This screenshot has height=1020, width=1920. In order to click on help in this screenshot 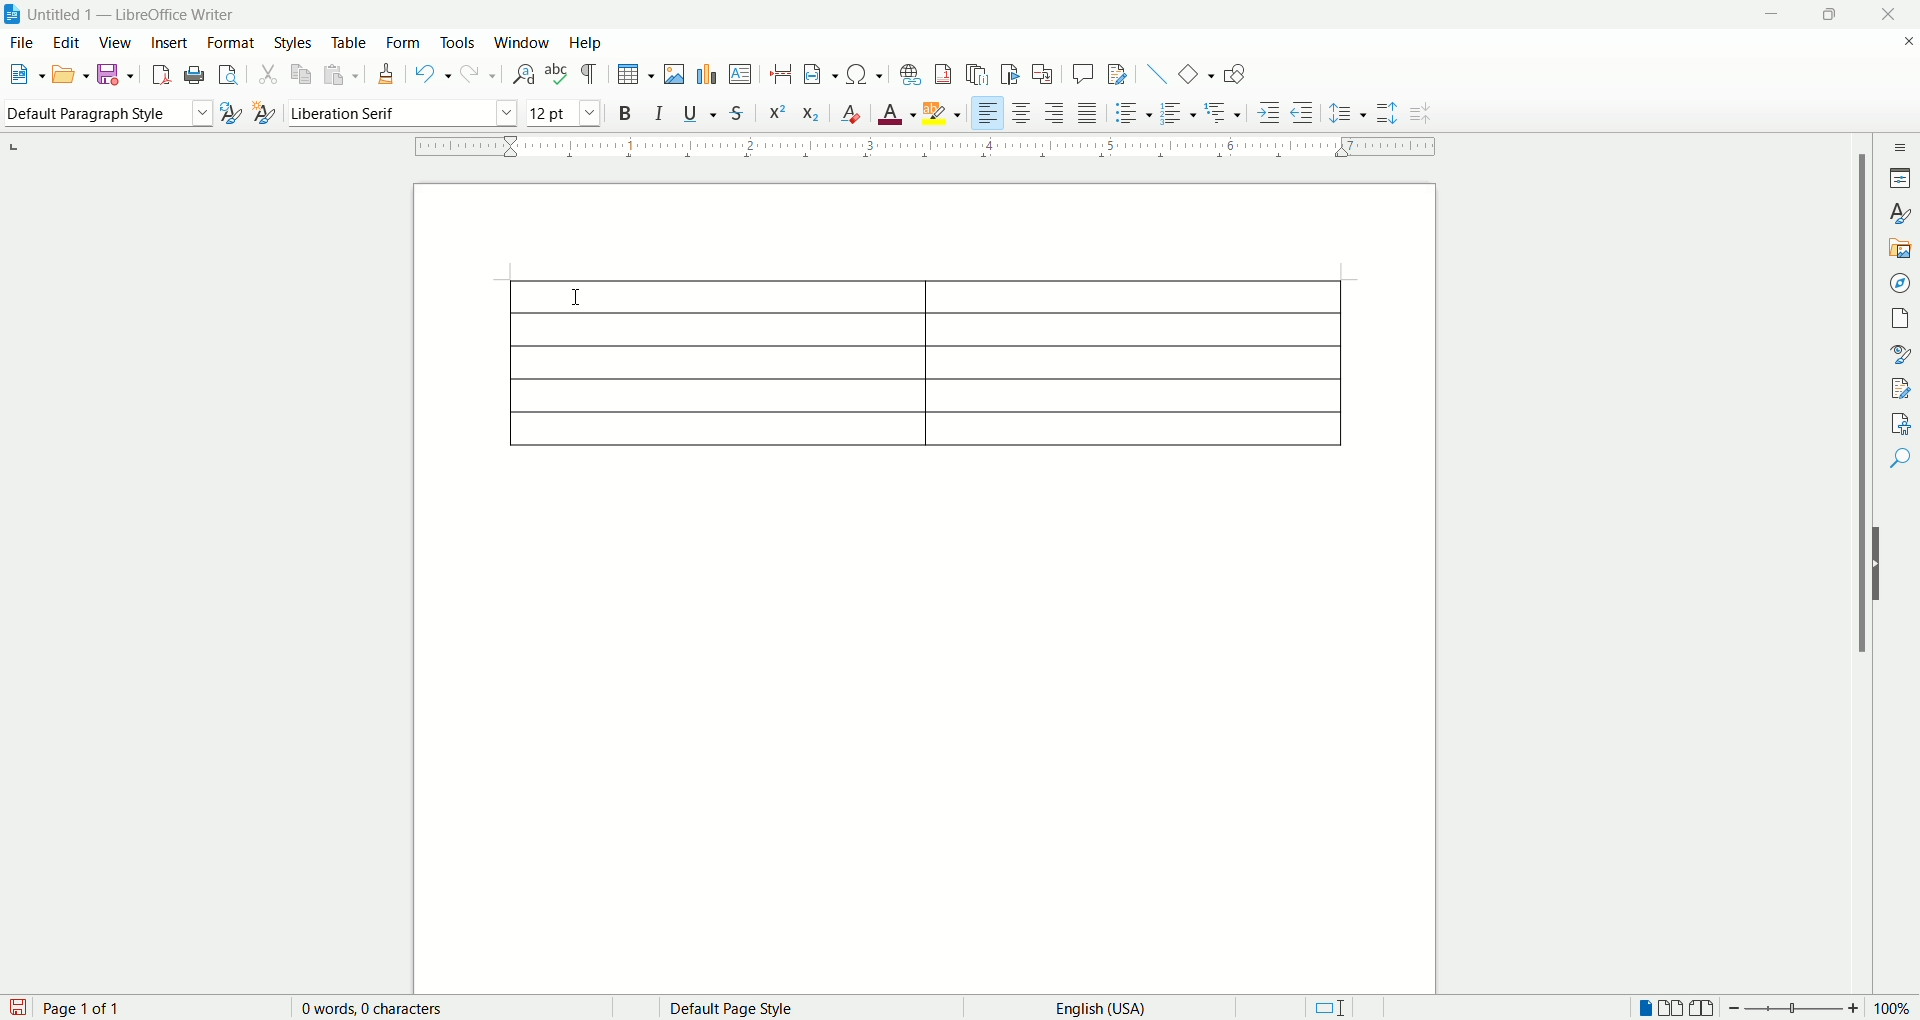, I will do `click(586, 44)`.